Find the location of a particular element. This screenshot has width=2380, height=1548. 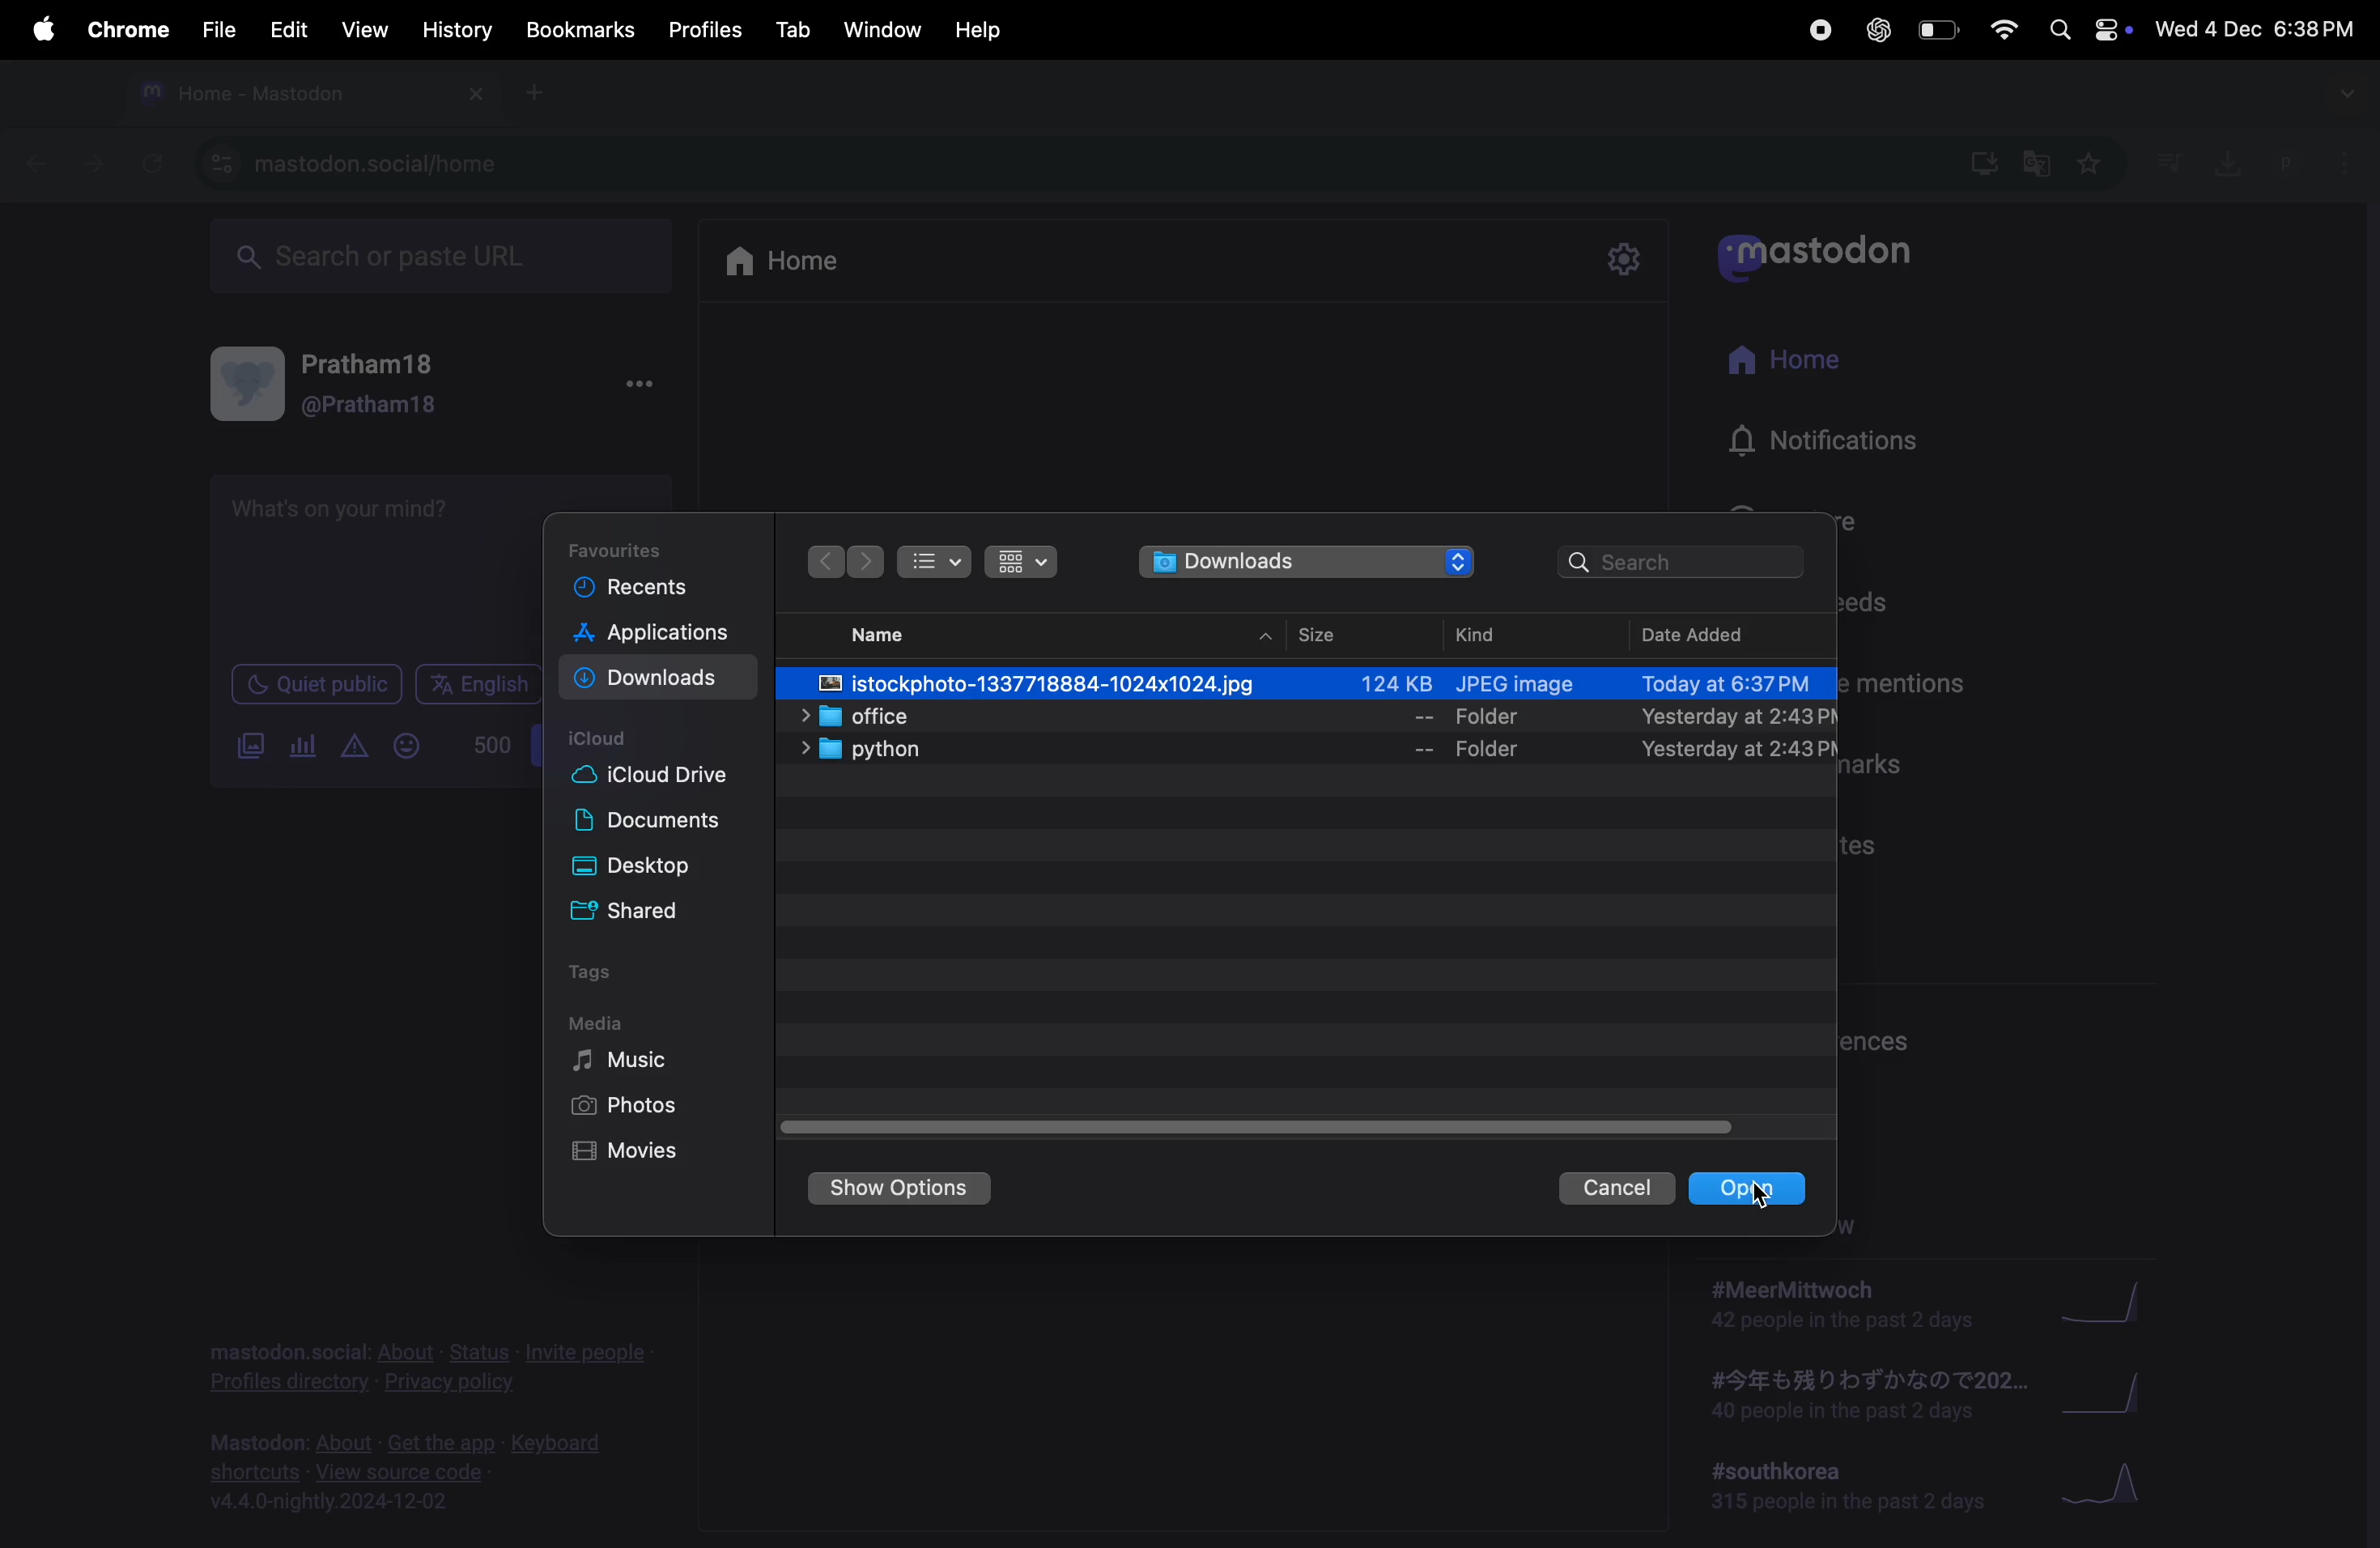

book marks is located at coordinates (576, 29).